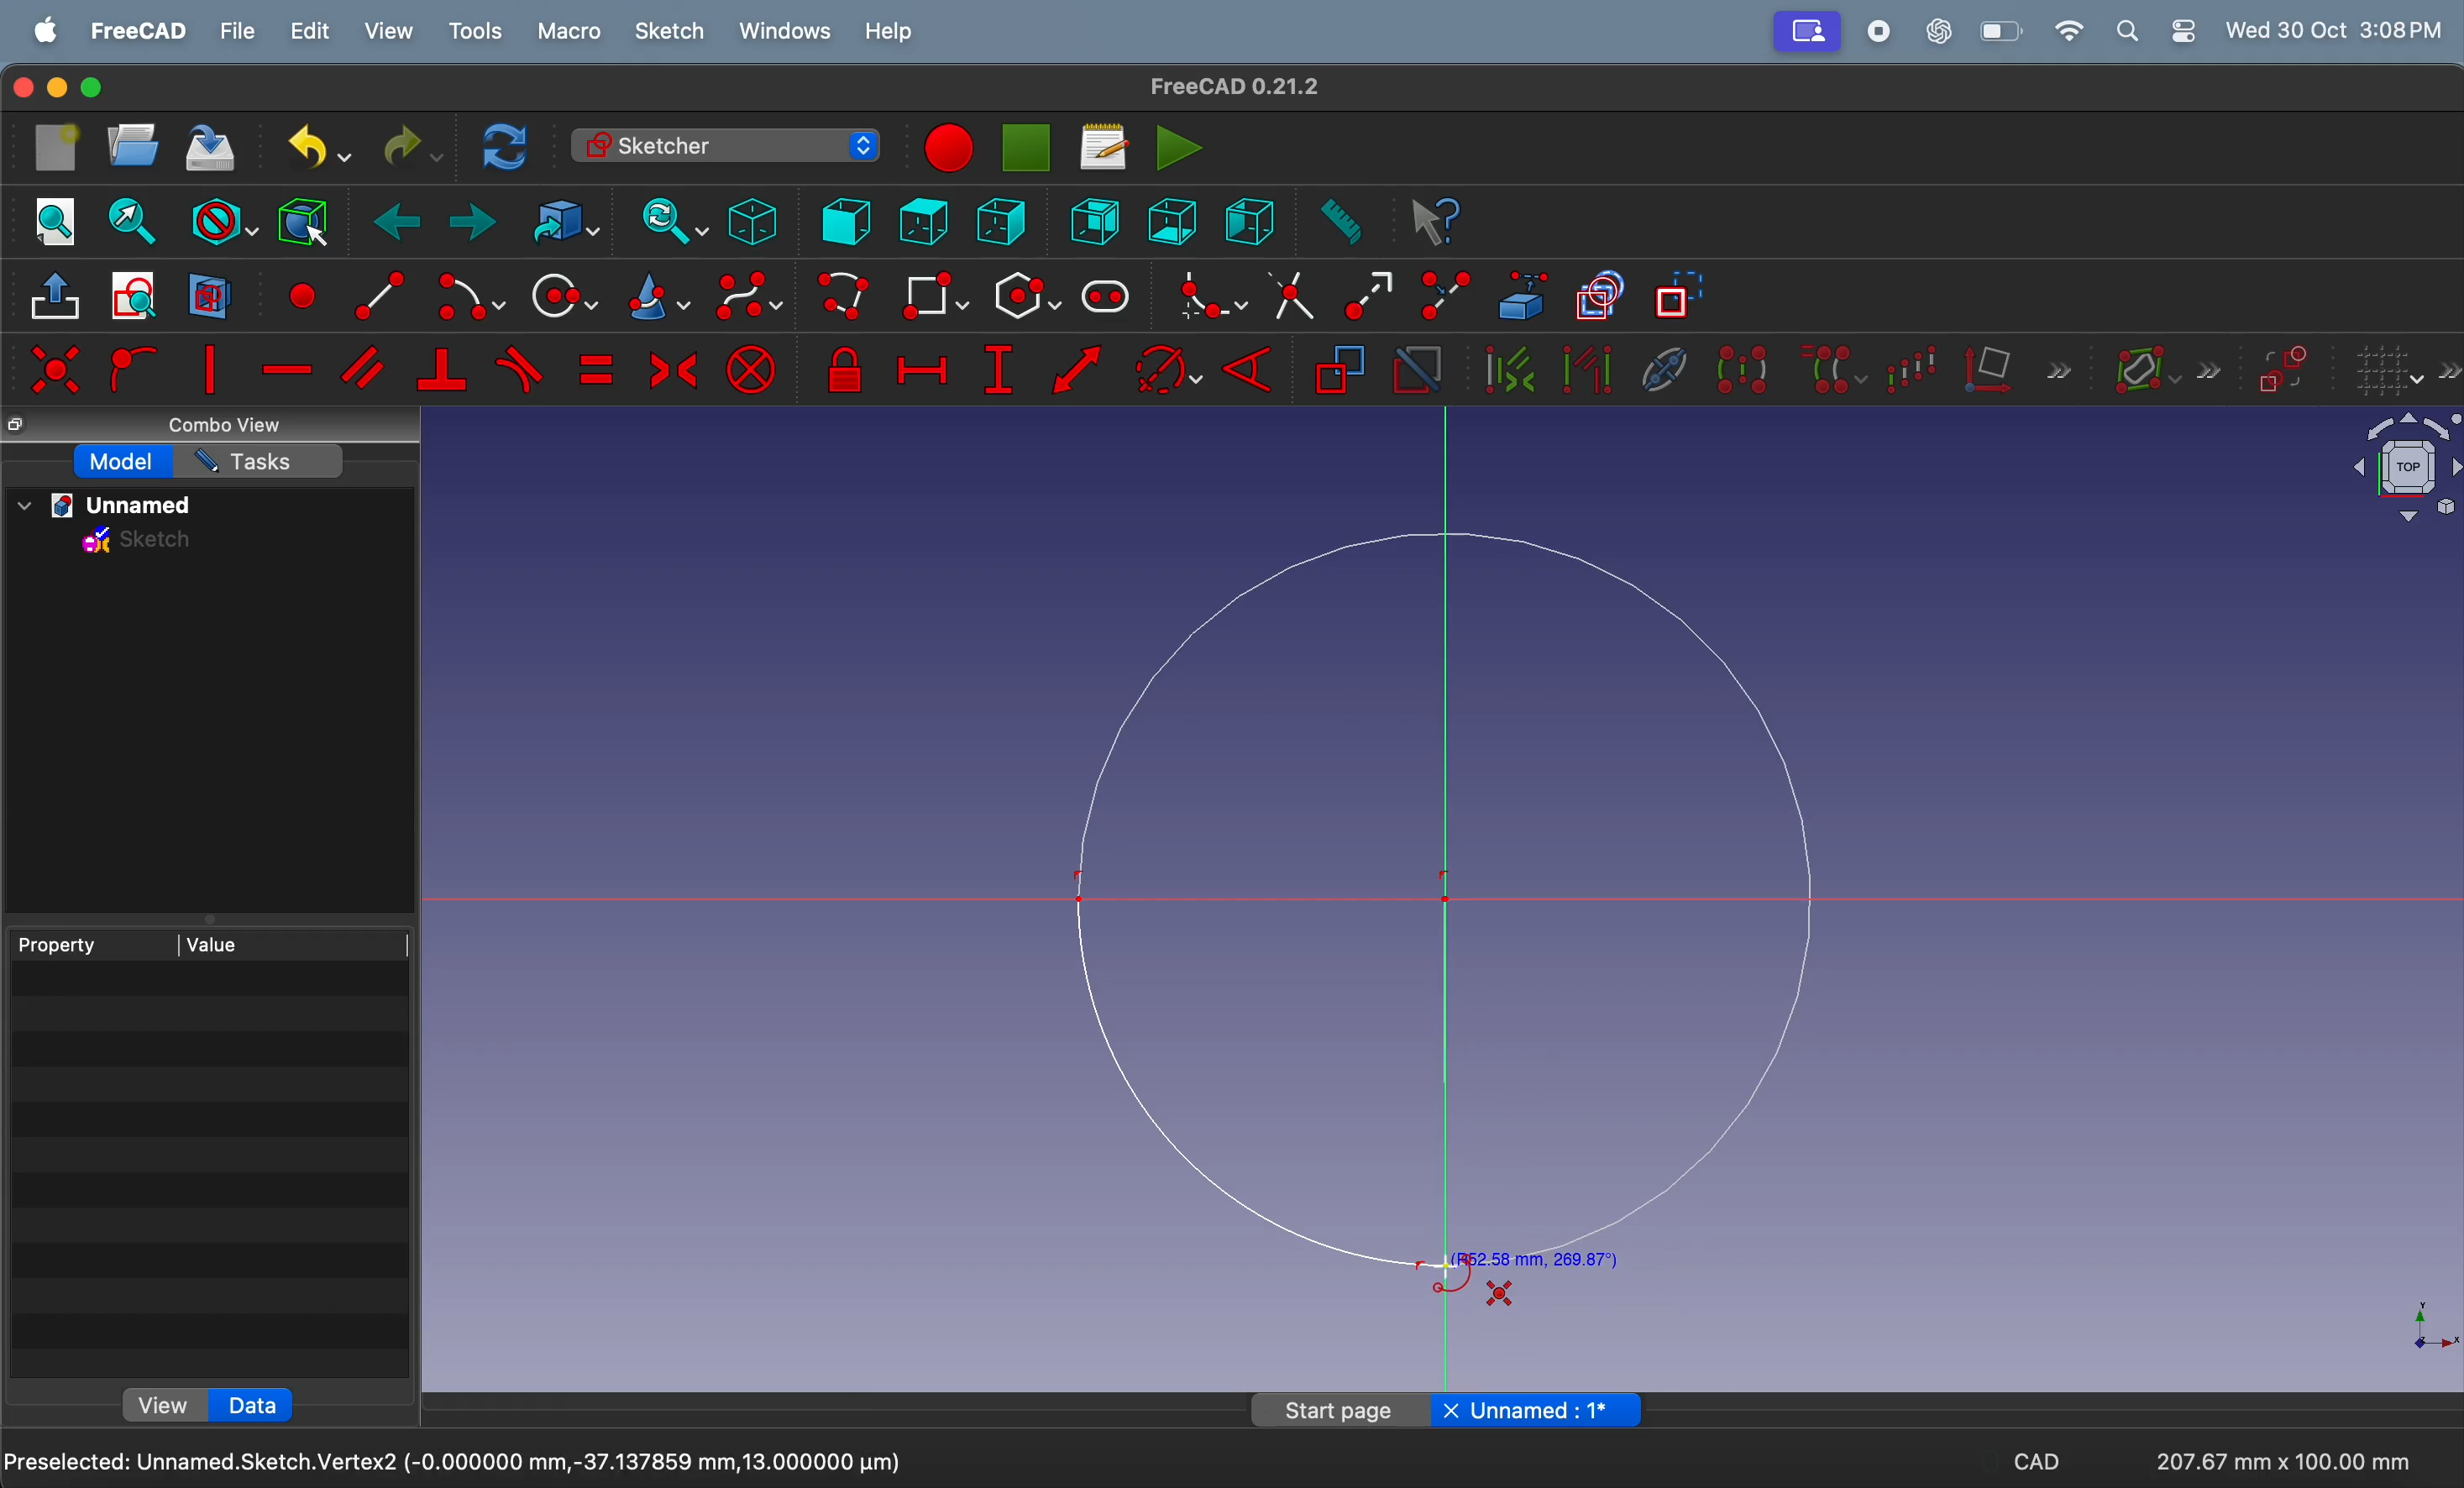 This screenshot has width=2464, height=1488. What do you see at coordinates (2421, 1324) in the screenshot?
I see `axis` at bounding box center [2421, 1324].